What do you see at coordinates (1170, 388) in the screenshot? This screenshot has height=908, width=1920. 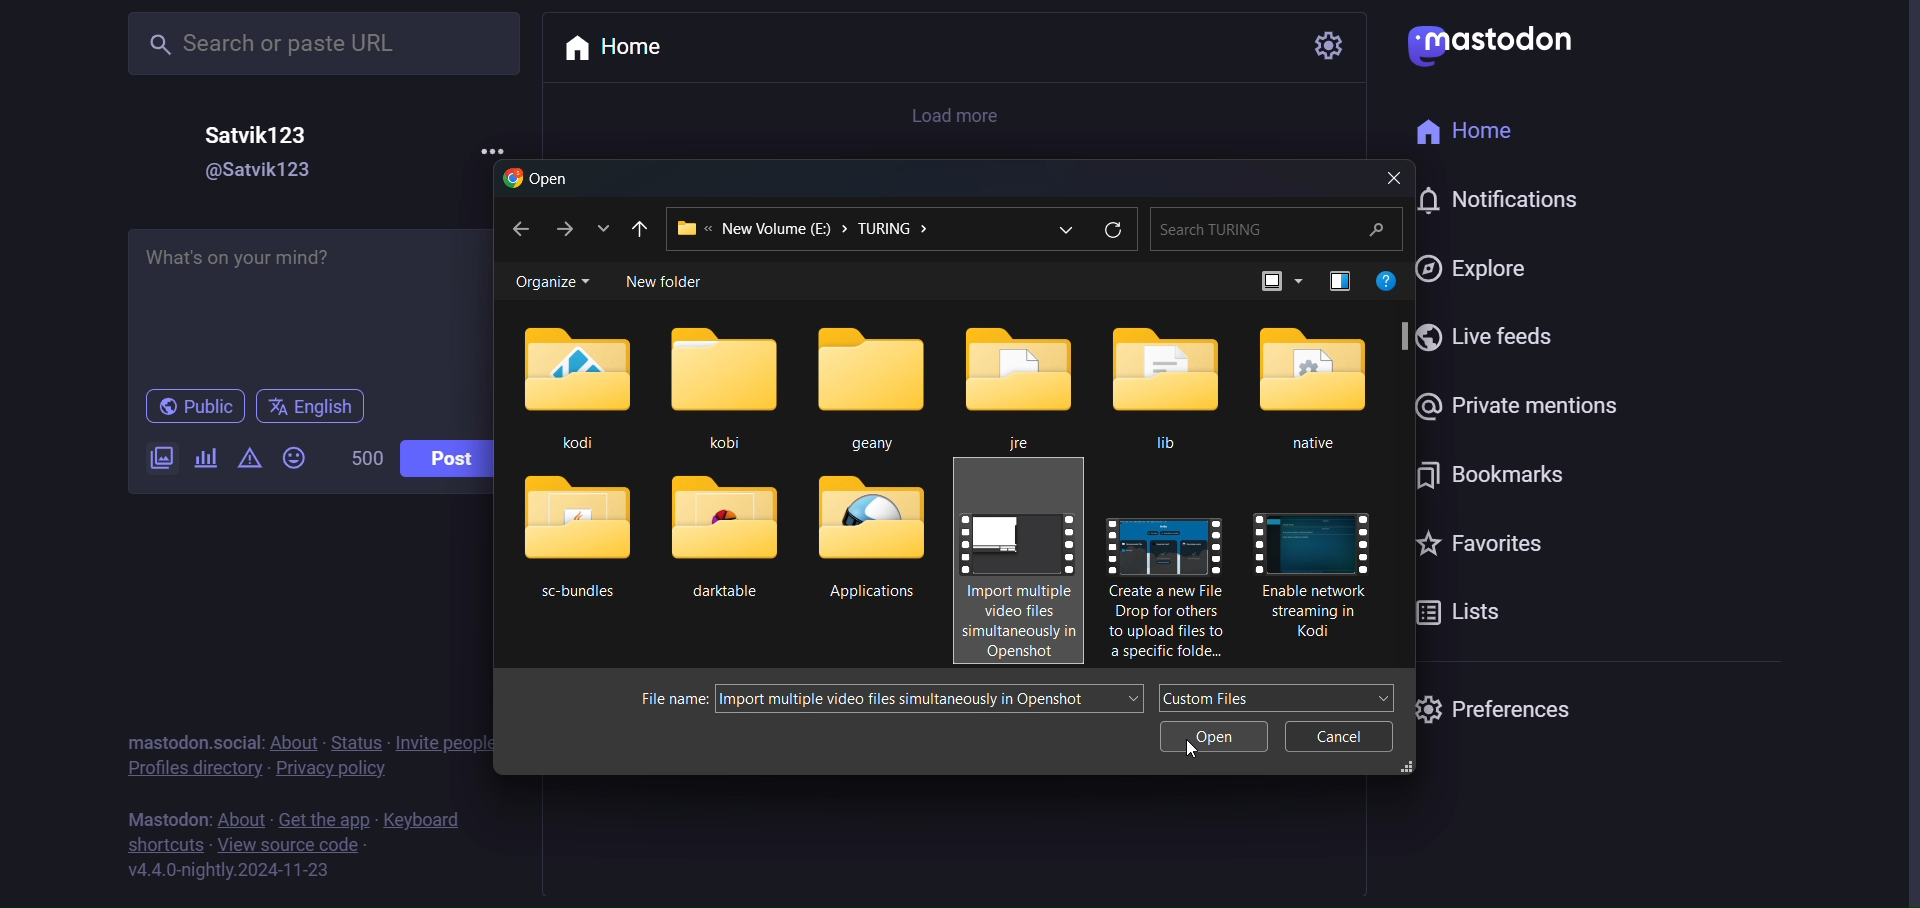 I see `lib` at bounding box center [1170, 388].